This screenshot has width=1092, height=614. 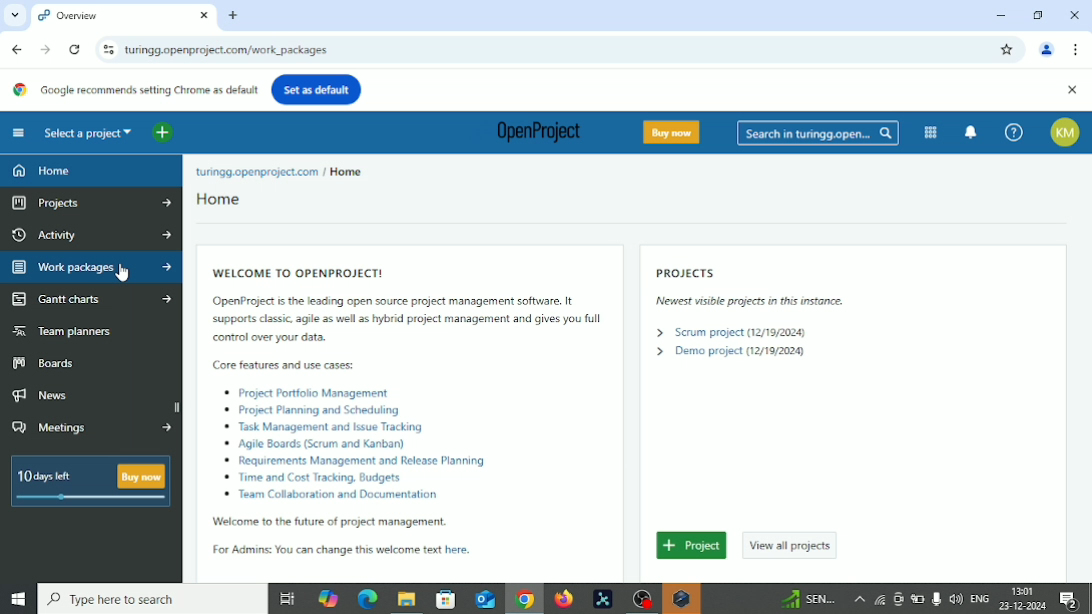 What do you see at coordinates (93, 429) in the screenshot?
I see `Meetings` at bounding box center [93, 429].